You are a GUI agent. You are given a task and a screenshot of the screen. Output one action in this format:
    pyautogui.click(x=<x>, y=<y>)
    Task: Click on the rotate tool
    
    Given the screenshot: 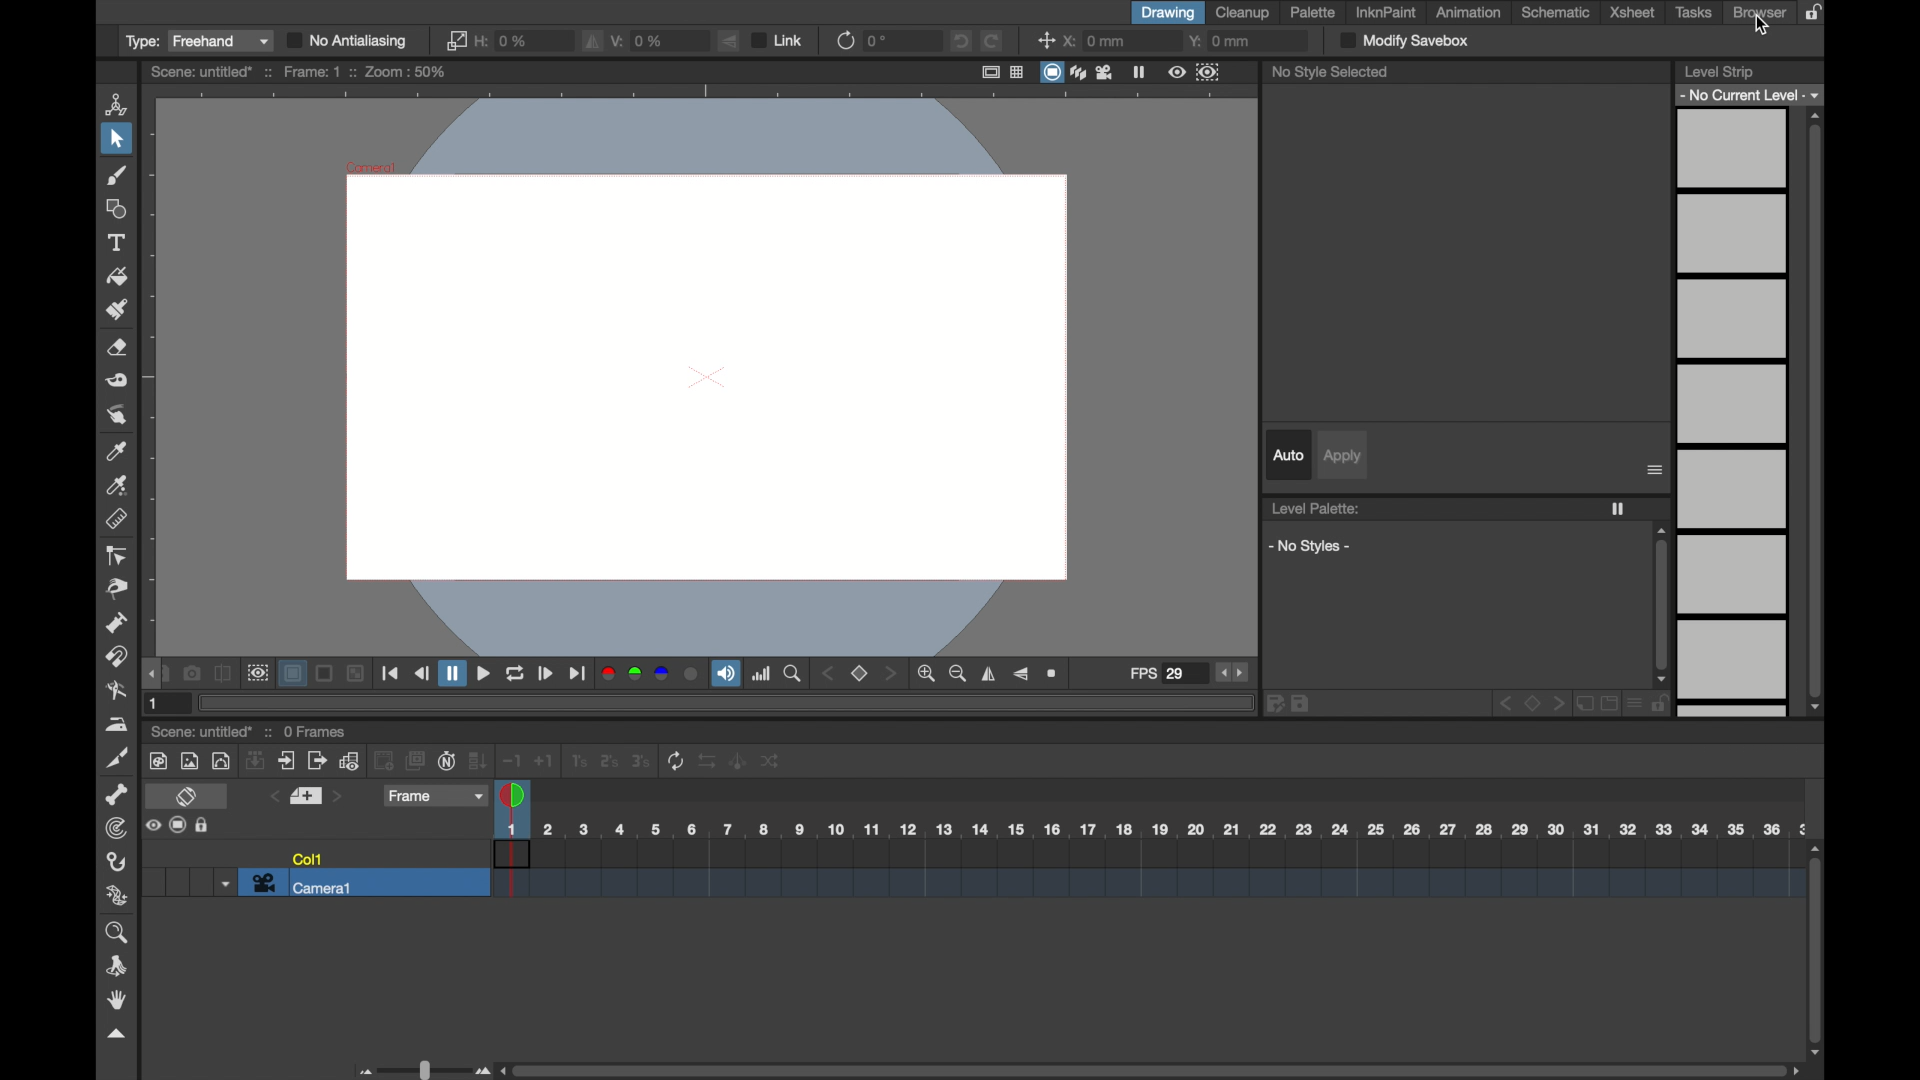 What is the action you would take?
    pyautogui.click(x=120, y=966)
    